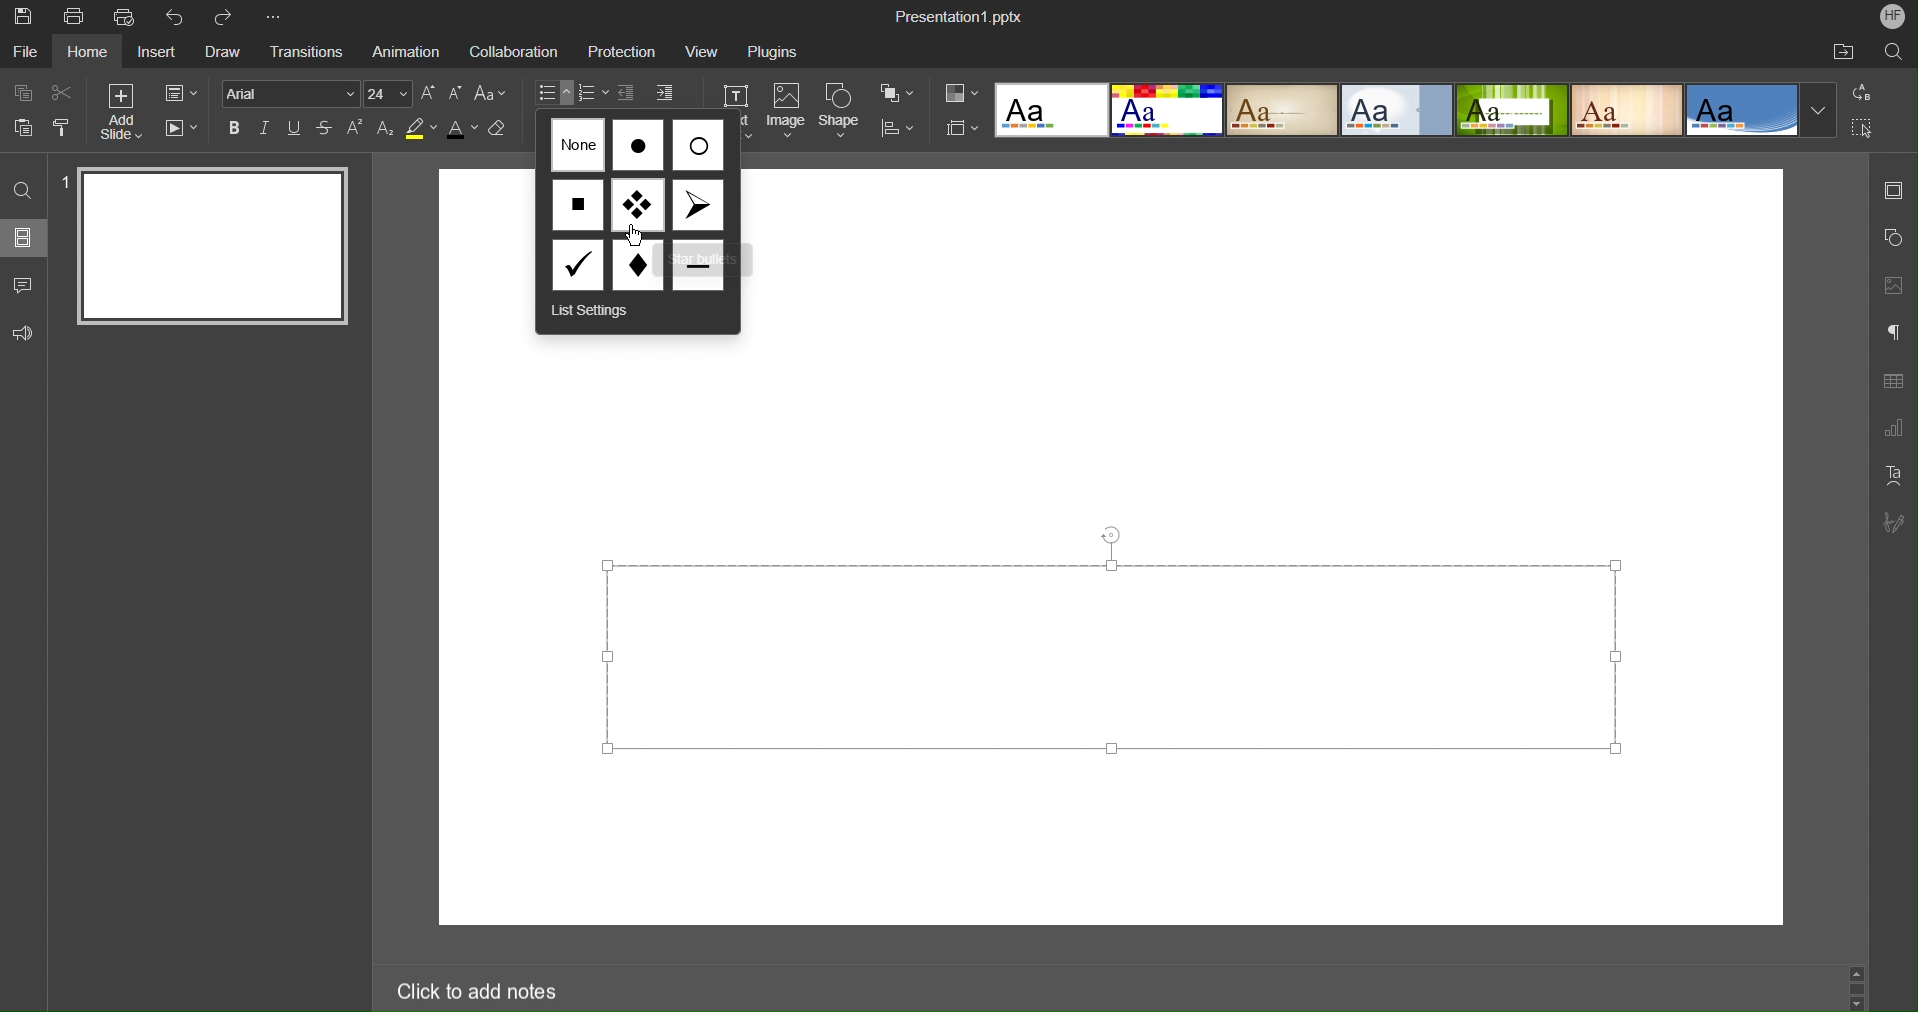 The height and width of the screenshot is (1012, 1918). I want to click on Click to add notes, so click(482, 992).